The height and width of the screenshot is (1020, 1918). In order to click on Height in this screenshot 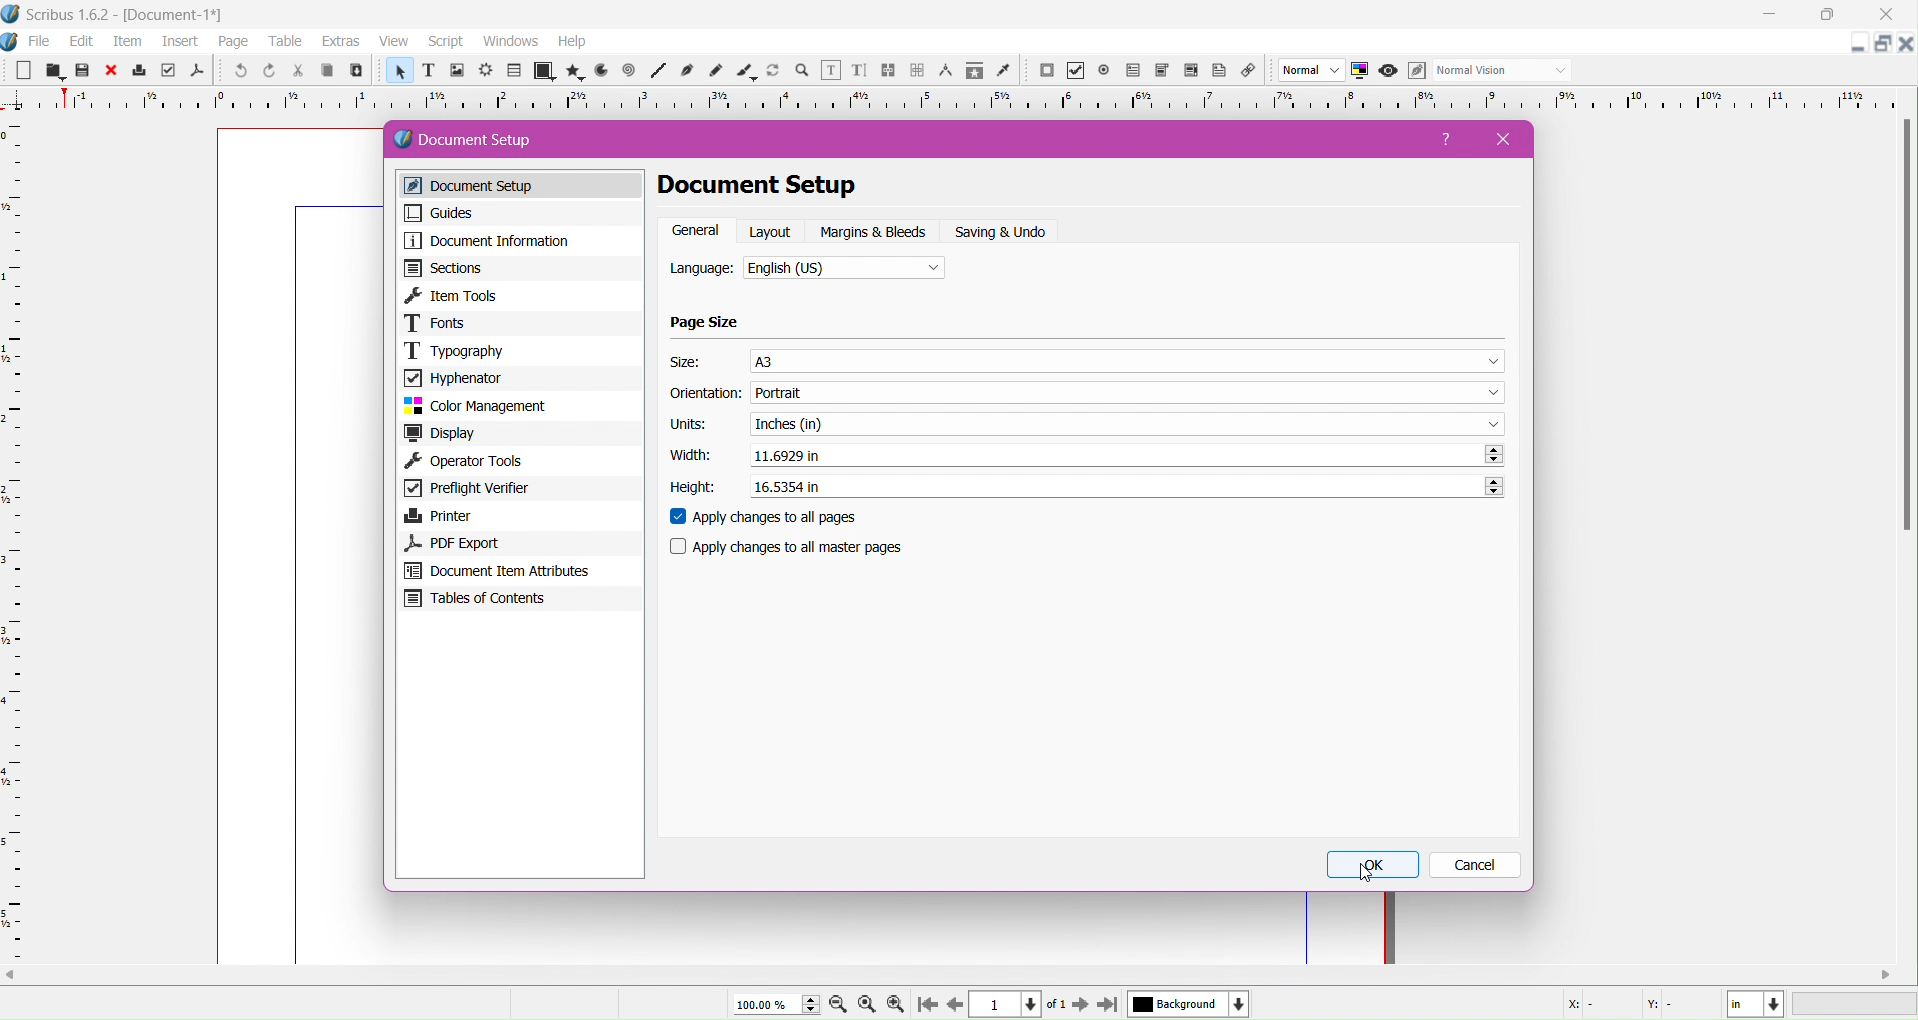, I will do `click(693, 488)`.